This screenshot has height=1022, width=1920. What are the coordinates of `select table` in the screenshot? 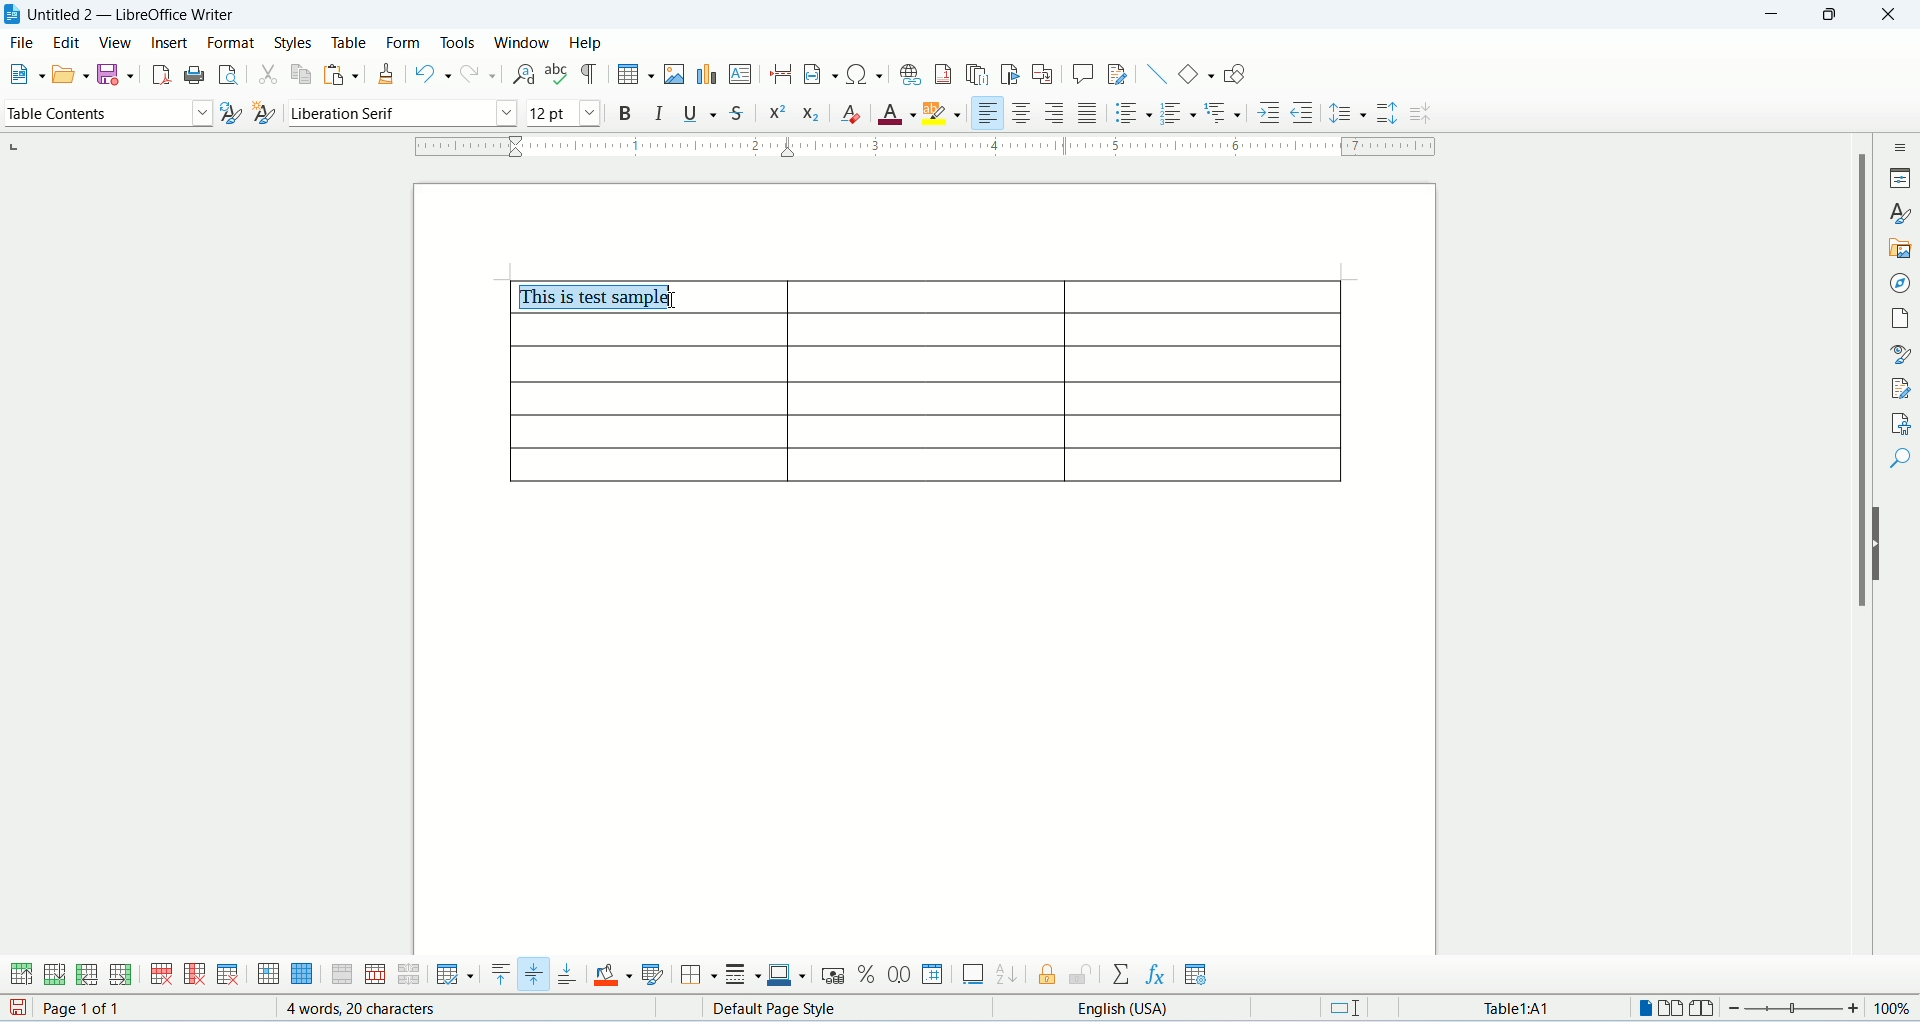 It's located at (302, 977).